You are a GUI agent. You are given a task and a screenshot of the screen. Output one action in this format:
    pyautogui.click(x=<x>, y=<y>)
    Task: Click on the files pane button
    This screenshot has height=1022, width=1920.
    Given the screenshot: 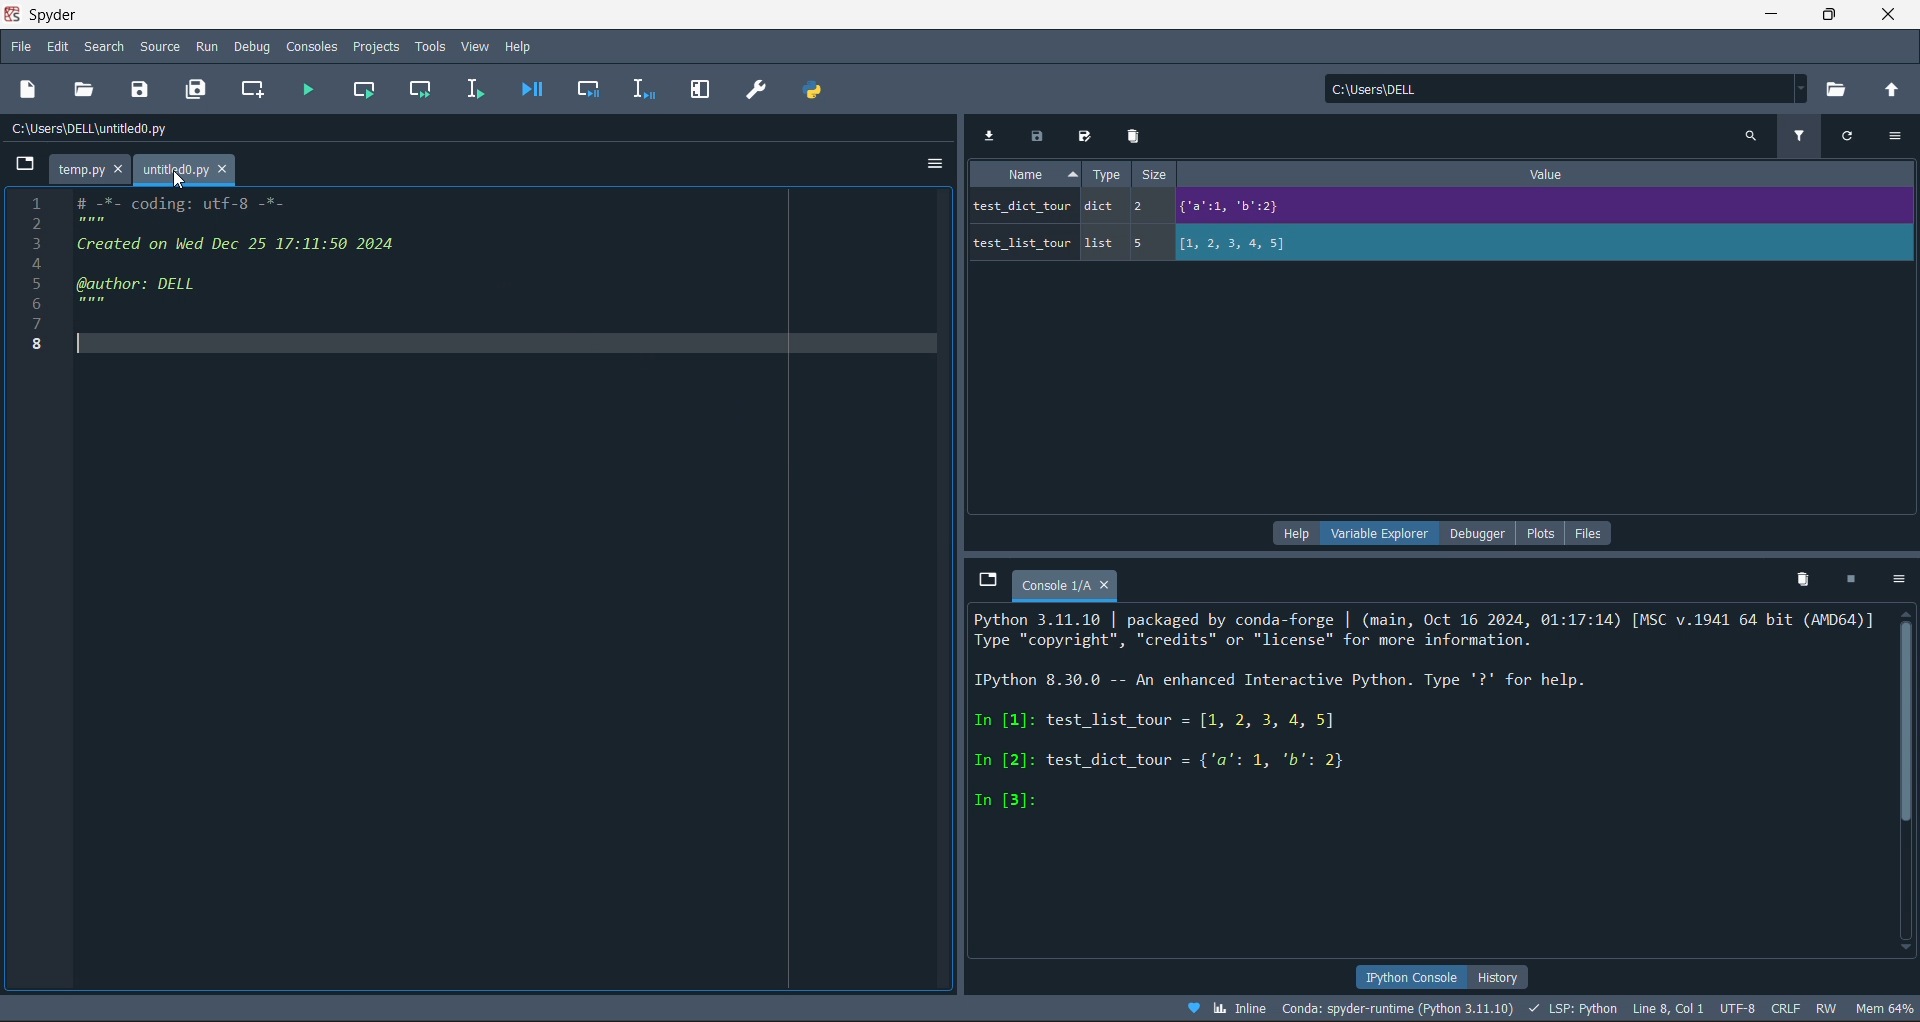 What is the action you would take?
    pyautogui.click(x=1590, y=534)
    